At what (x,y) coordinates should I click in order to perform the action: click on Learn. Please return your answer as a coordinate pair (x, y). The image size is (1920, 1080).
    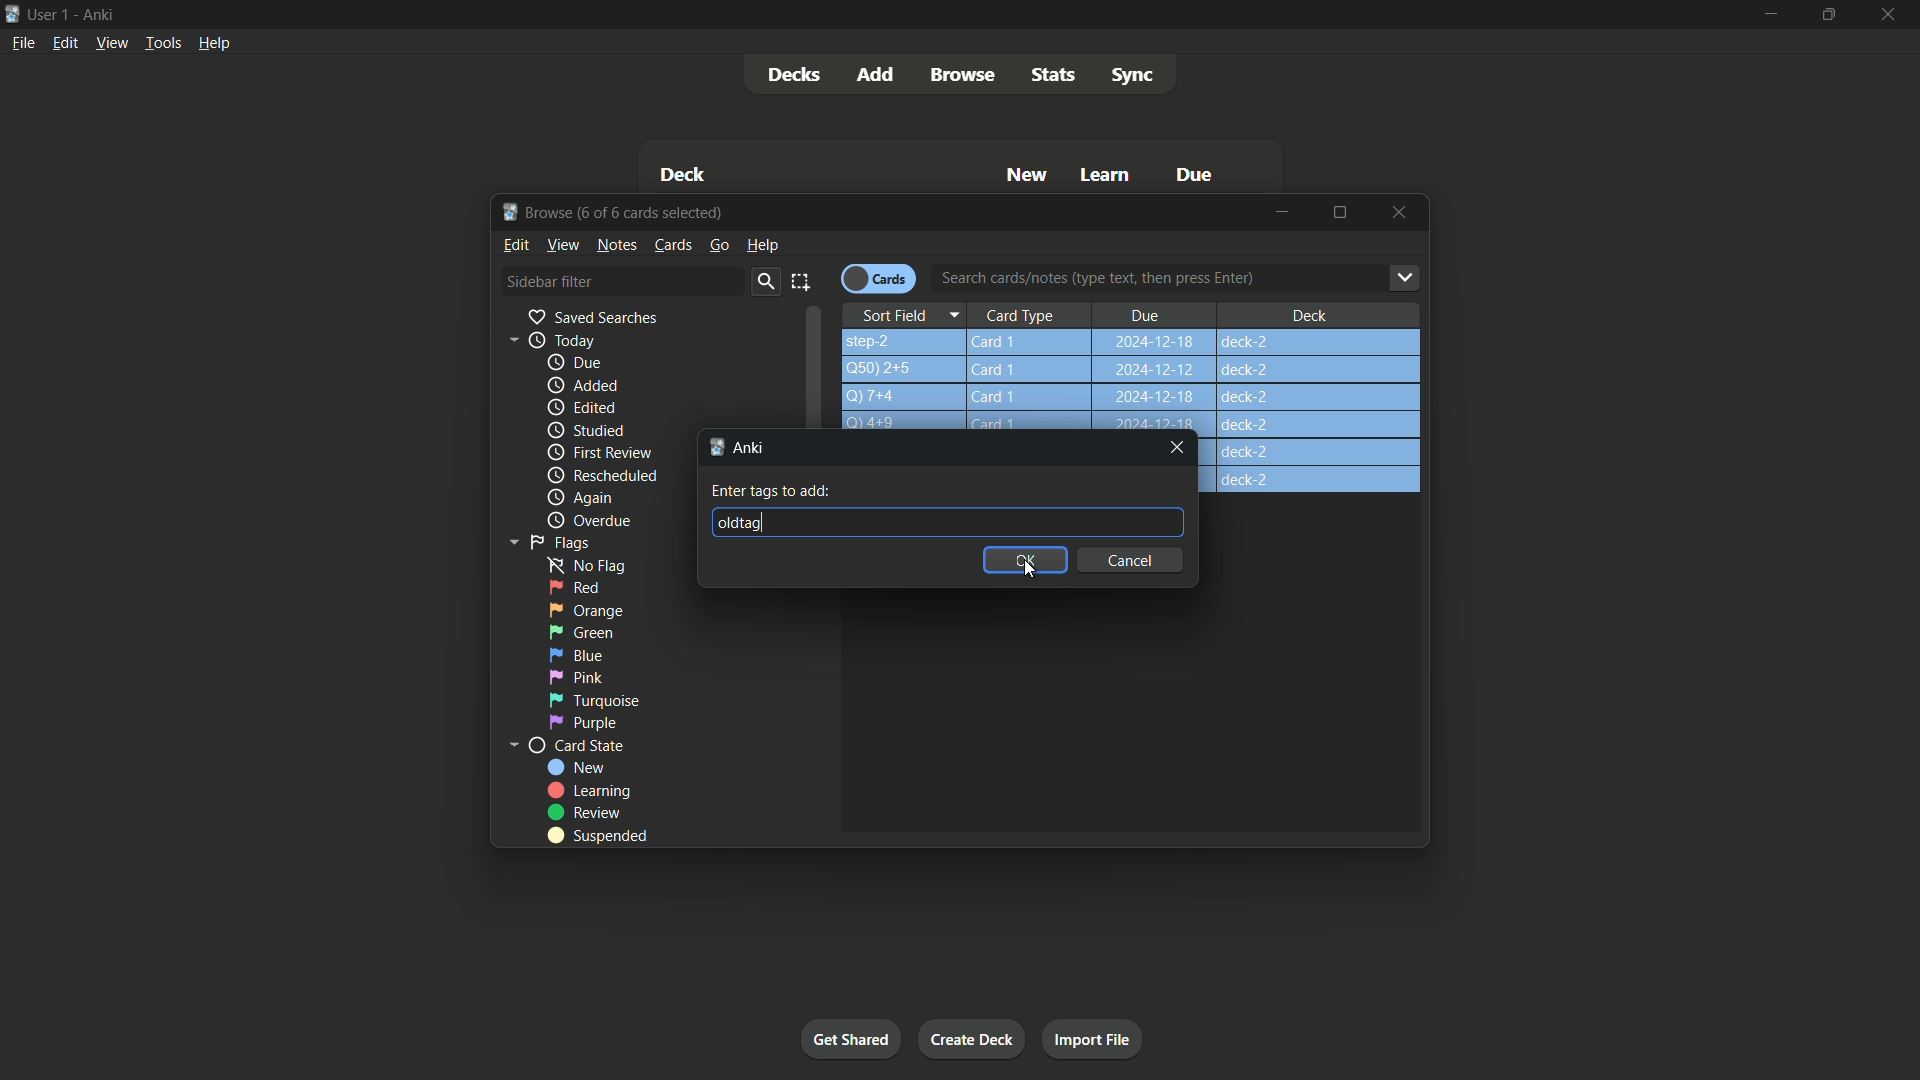
    Looking at the image, I should click on (1107, 177).